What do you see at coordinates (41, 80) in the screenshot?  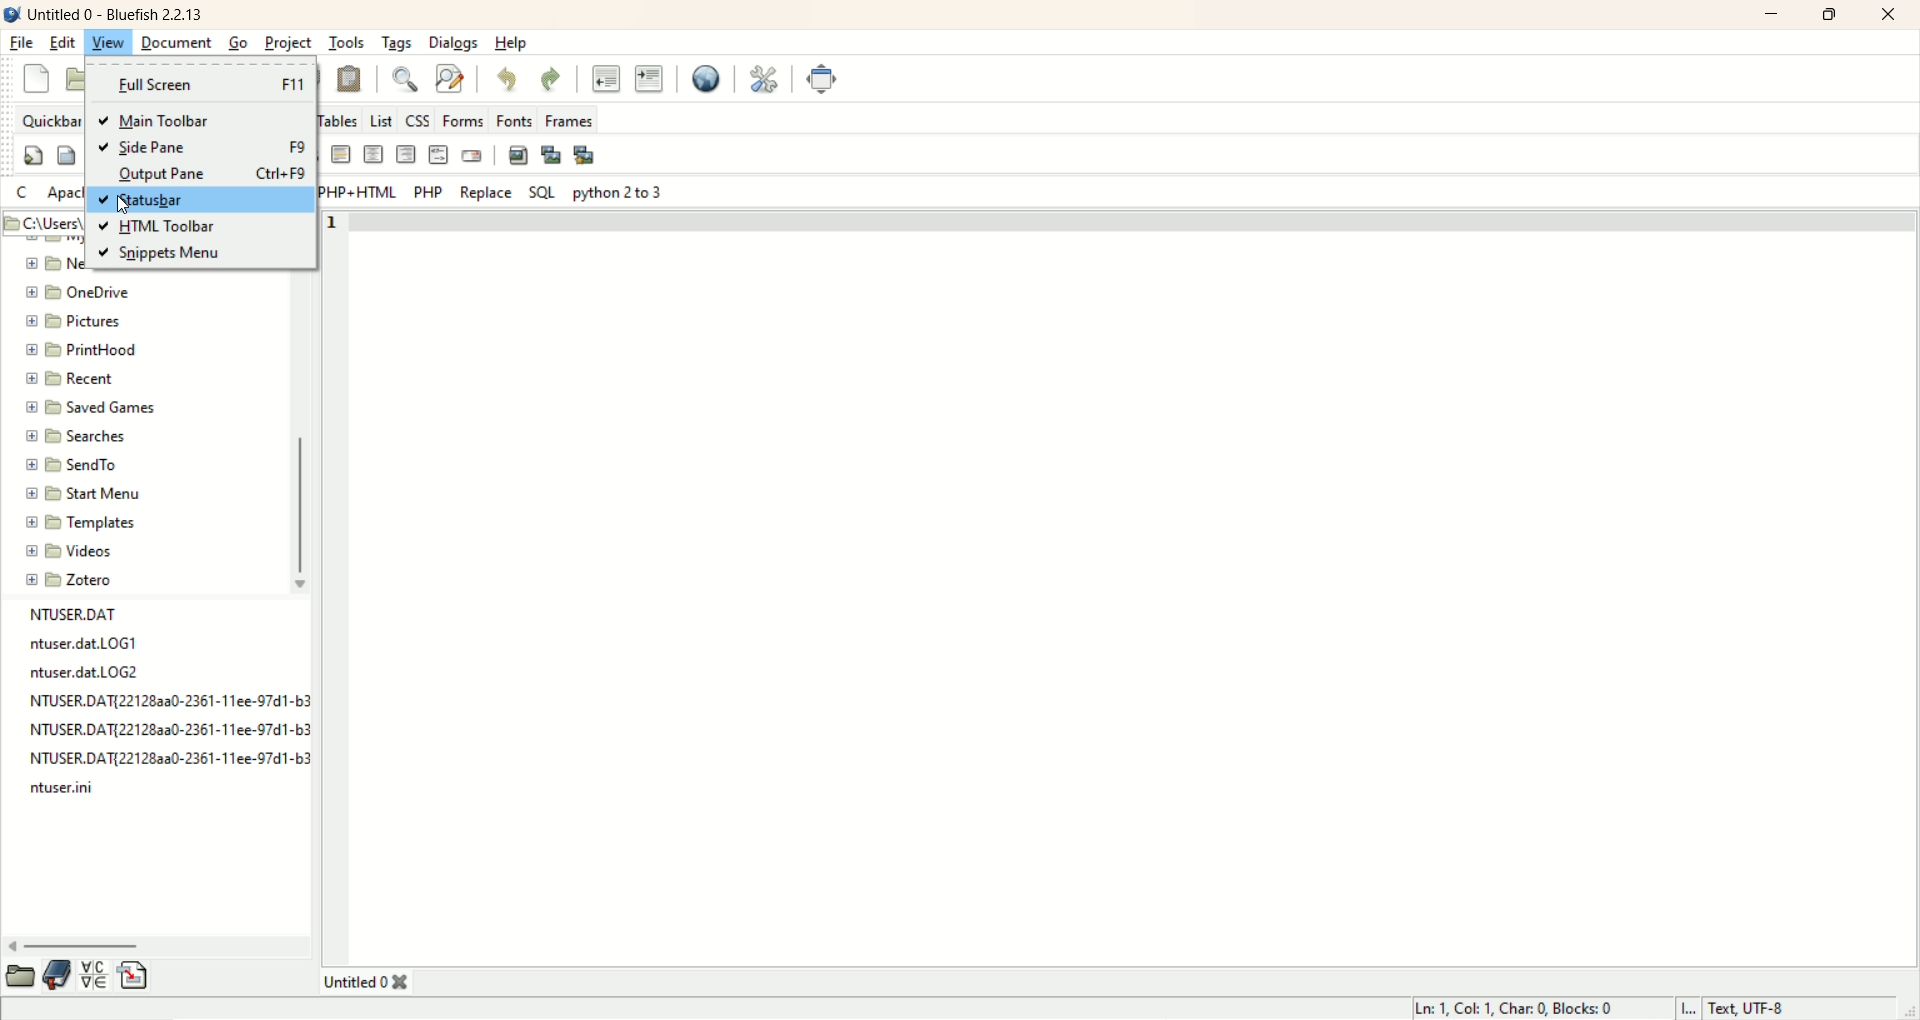 I see `new` at bounding box center [41, 80].